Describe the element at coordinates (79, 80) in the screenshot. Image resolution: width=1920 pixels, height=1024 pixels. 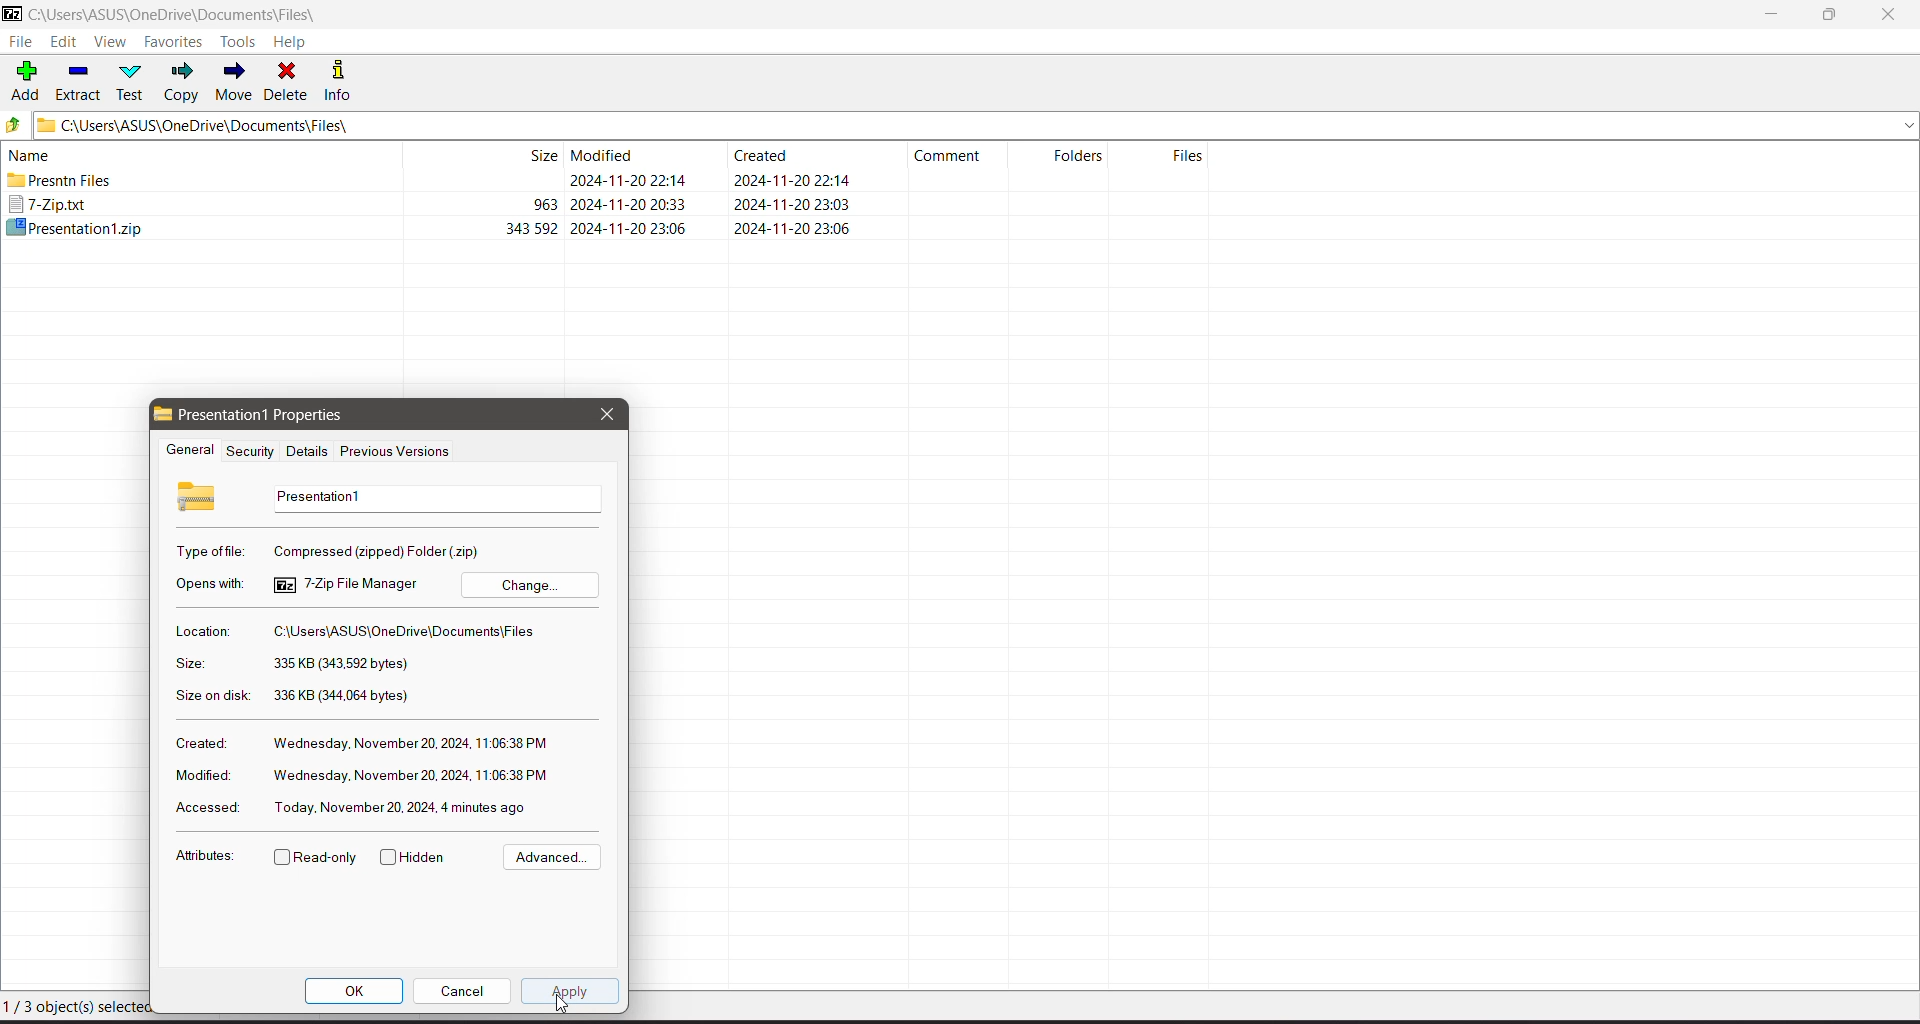
I see `Extract` at that location.